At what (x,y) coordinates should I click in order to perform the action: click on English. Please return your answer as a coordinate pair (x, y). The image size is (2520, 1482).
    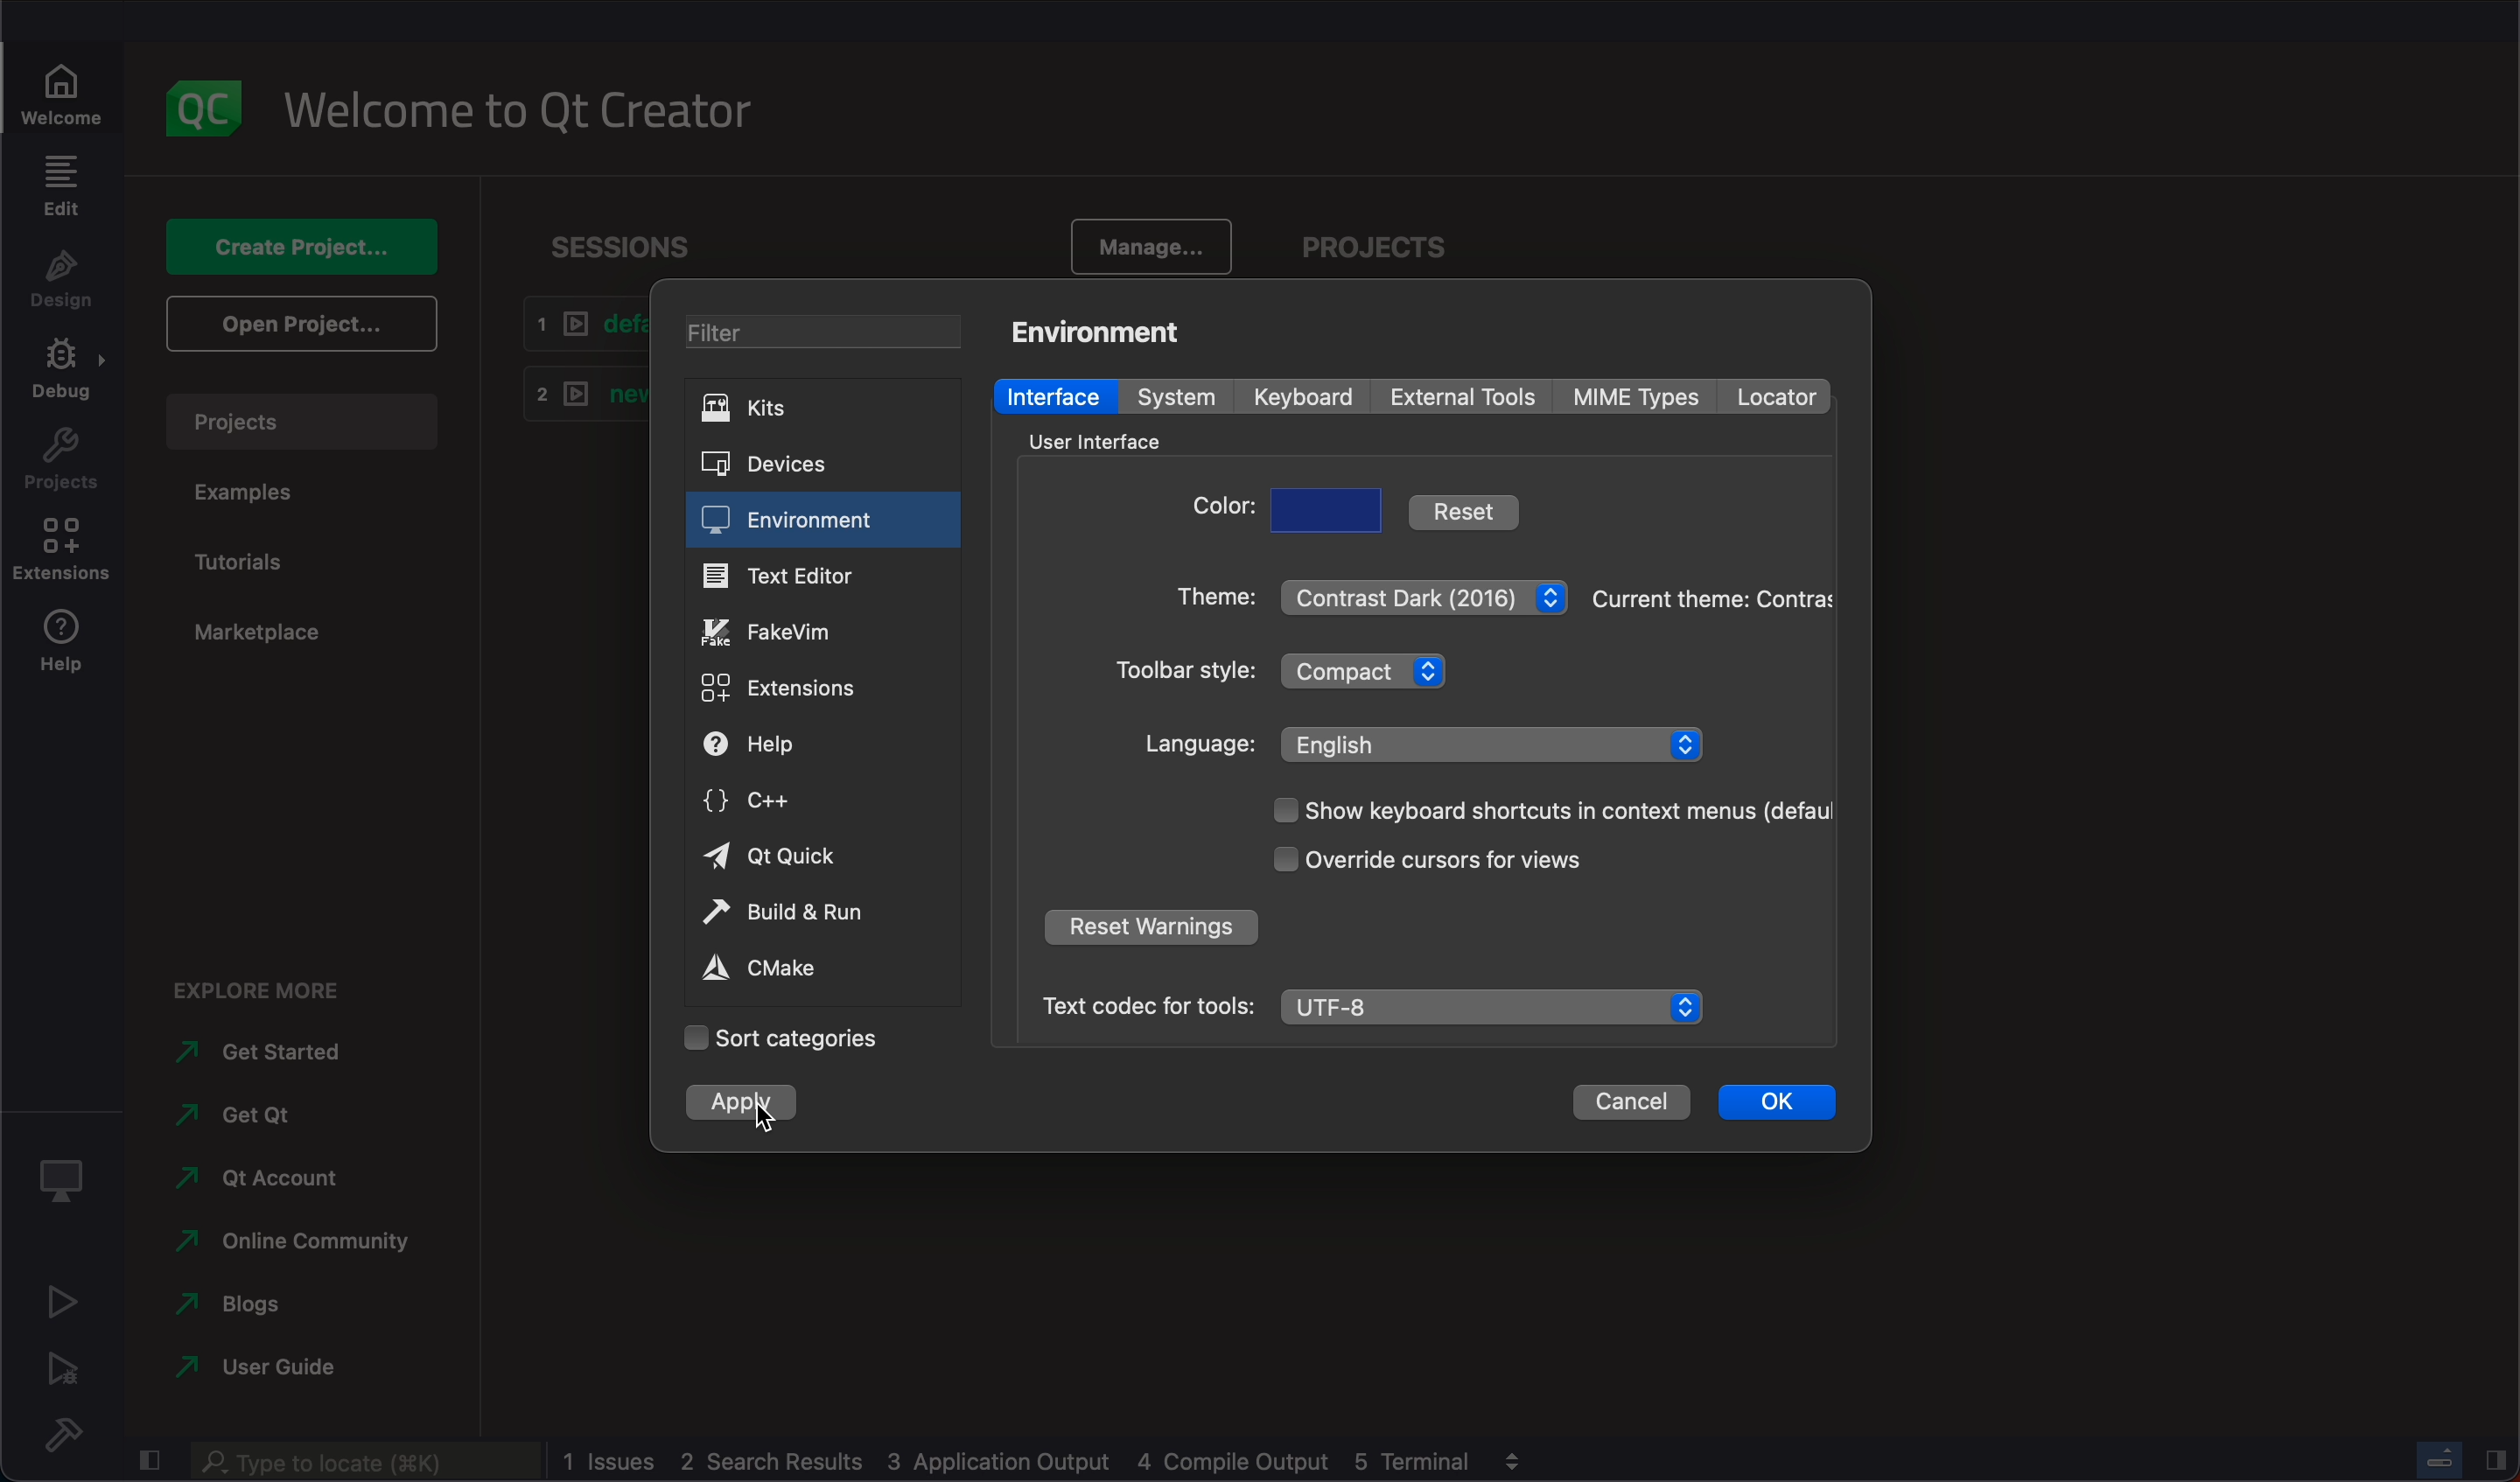
    Looking at the image, I should click on (1492, 746).